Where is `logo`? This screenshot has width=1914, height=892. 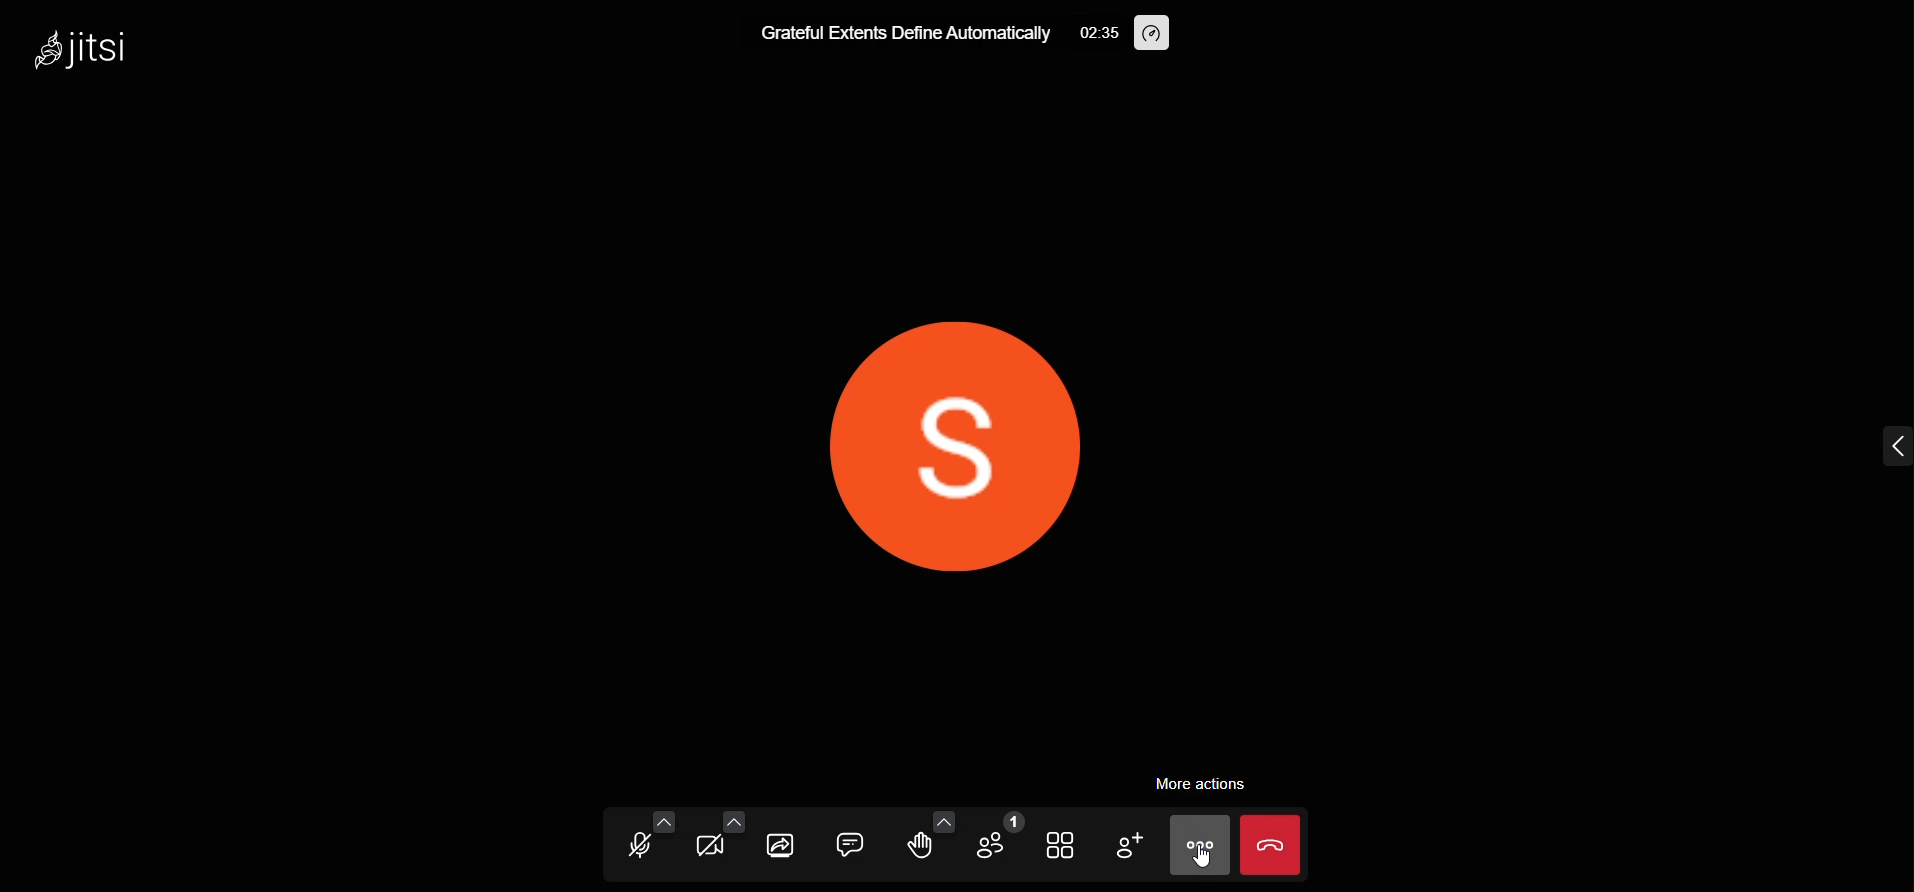
logo is located at coordinates (87, 55).